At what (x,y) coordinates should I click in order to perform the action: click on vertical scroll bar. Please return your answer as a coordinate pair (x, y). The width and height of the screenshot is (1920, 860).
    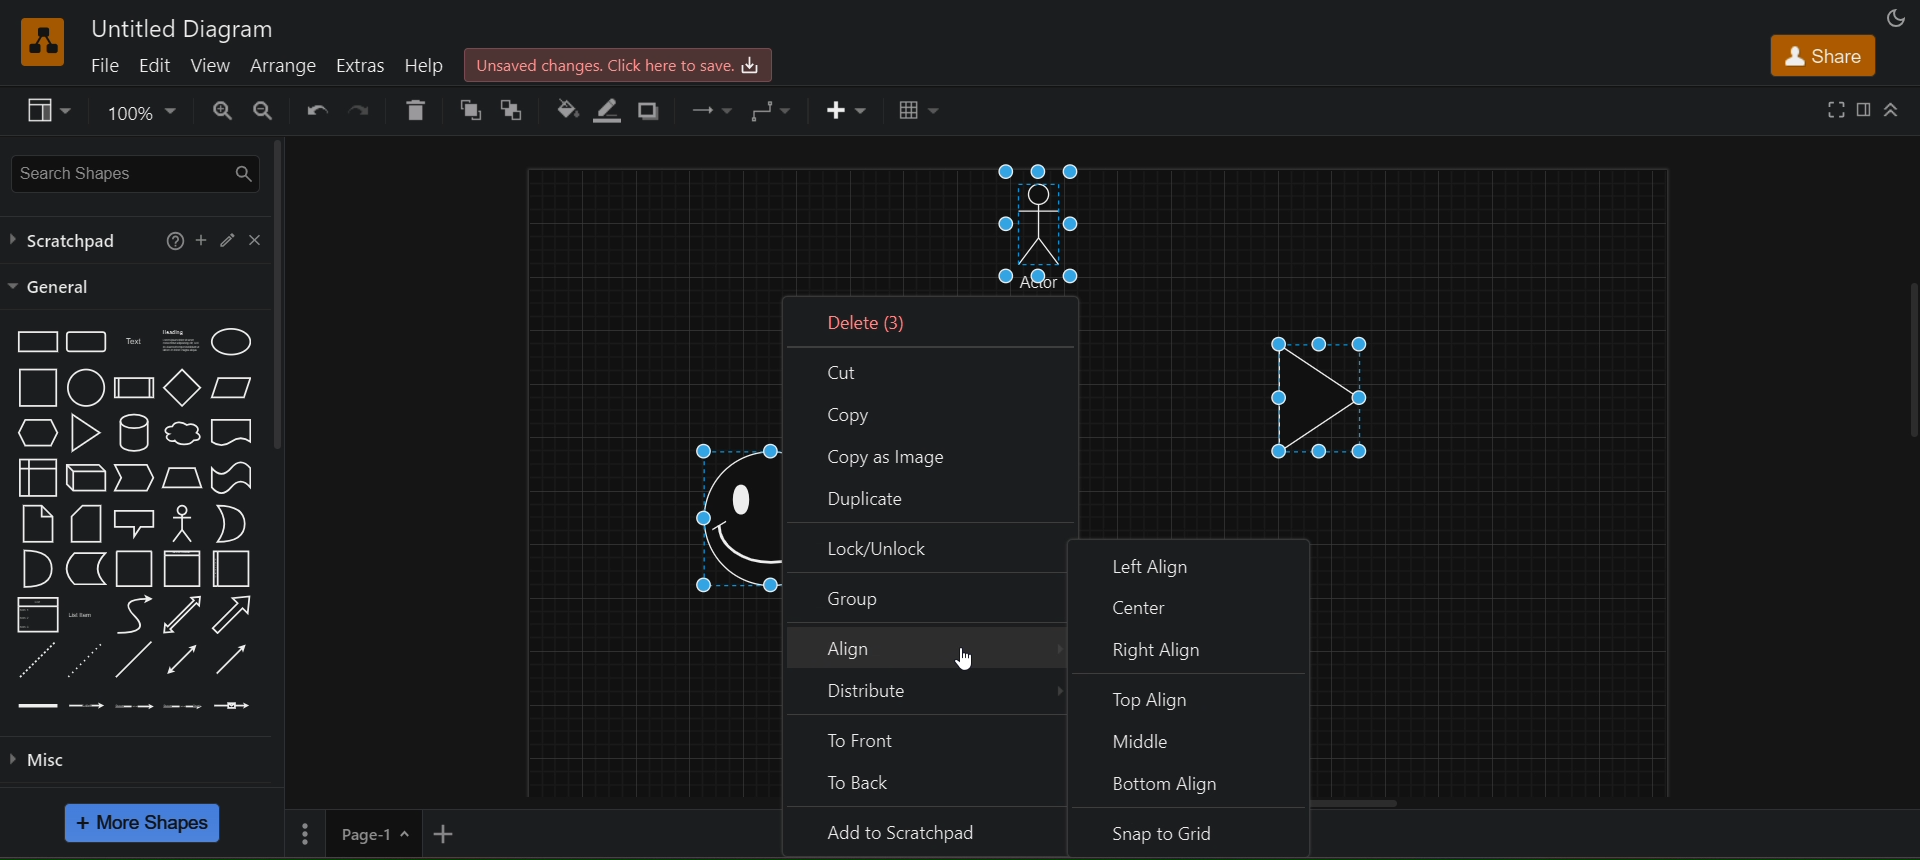
    Looking at the image, I should click on (283, 292).